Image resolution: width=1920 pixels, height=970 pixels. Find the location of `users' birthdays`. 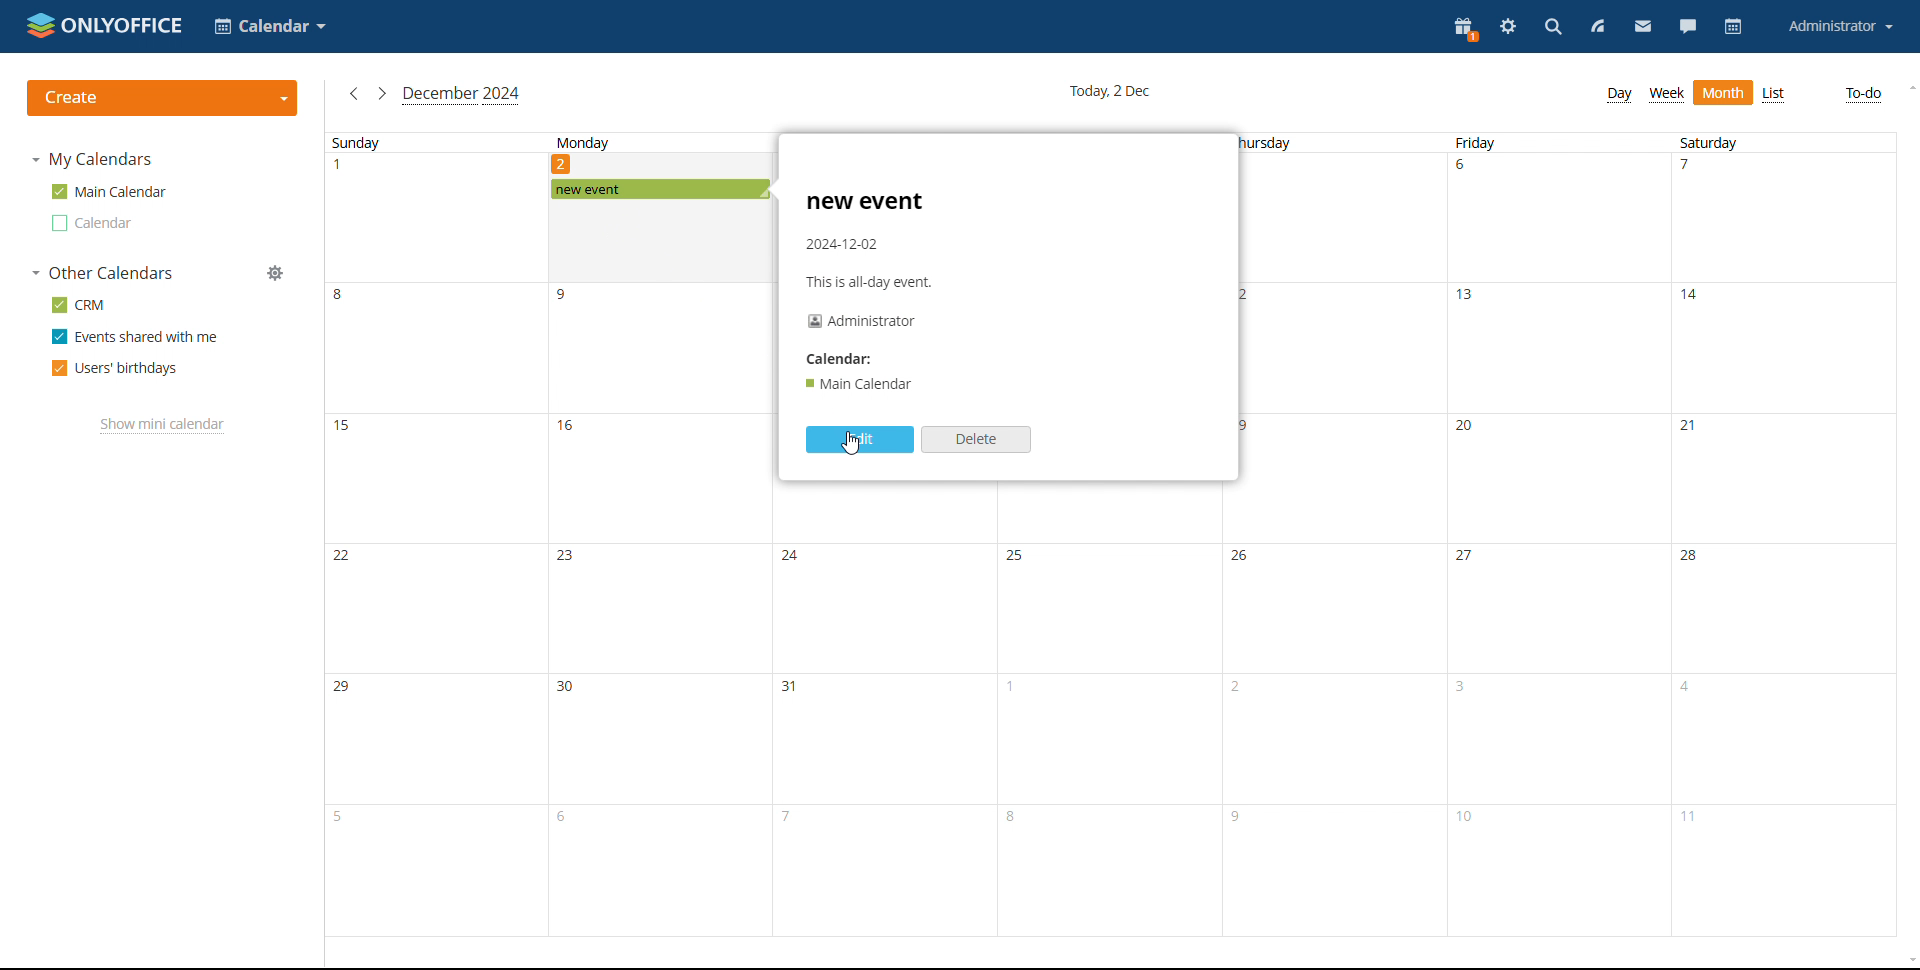

users' birthdays is located at coordinates (113, 369).